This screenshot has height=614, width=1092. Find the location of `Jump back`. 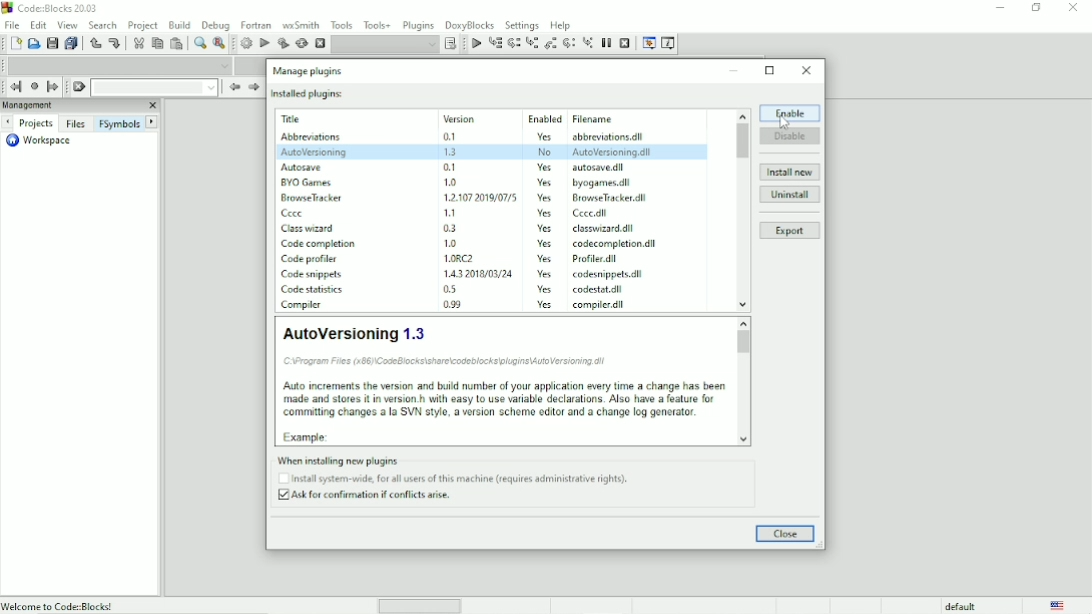

Jump back is located at coordinates (16, 86).